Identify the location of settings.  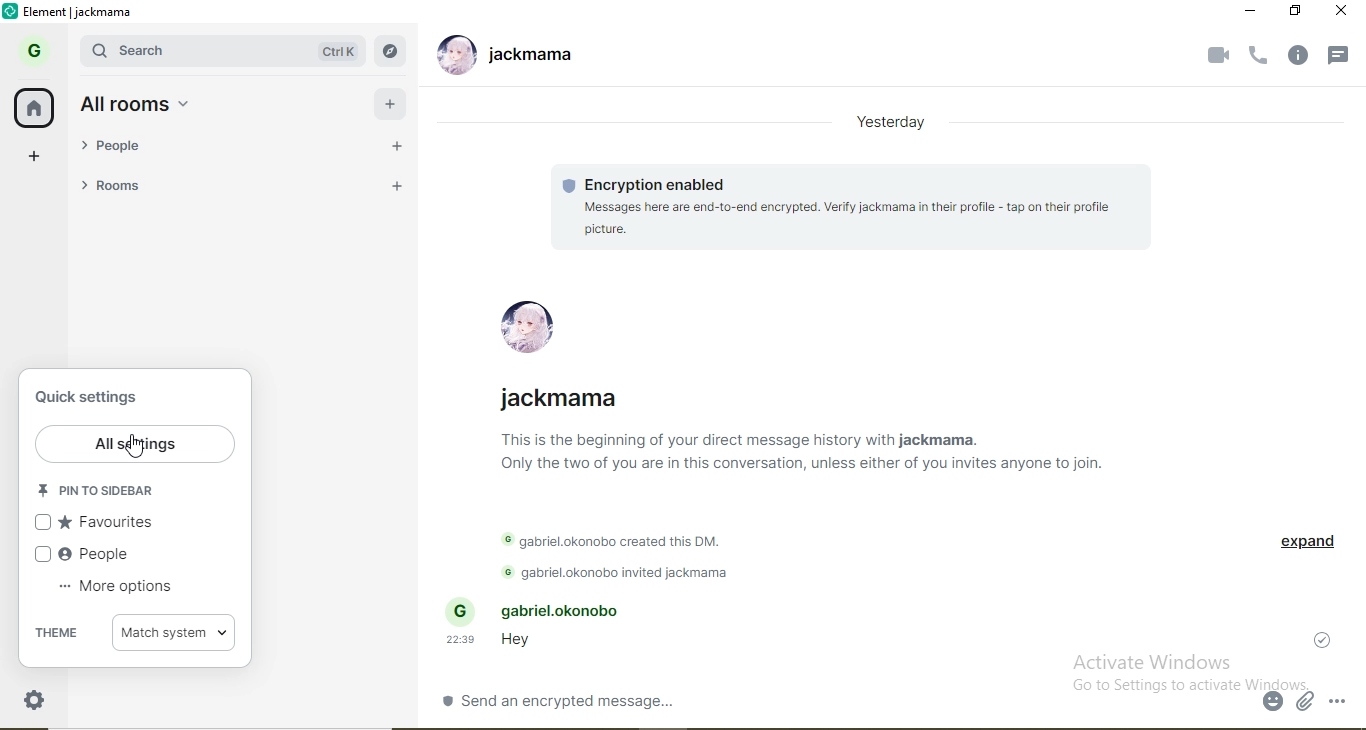
(34, 700).